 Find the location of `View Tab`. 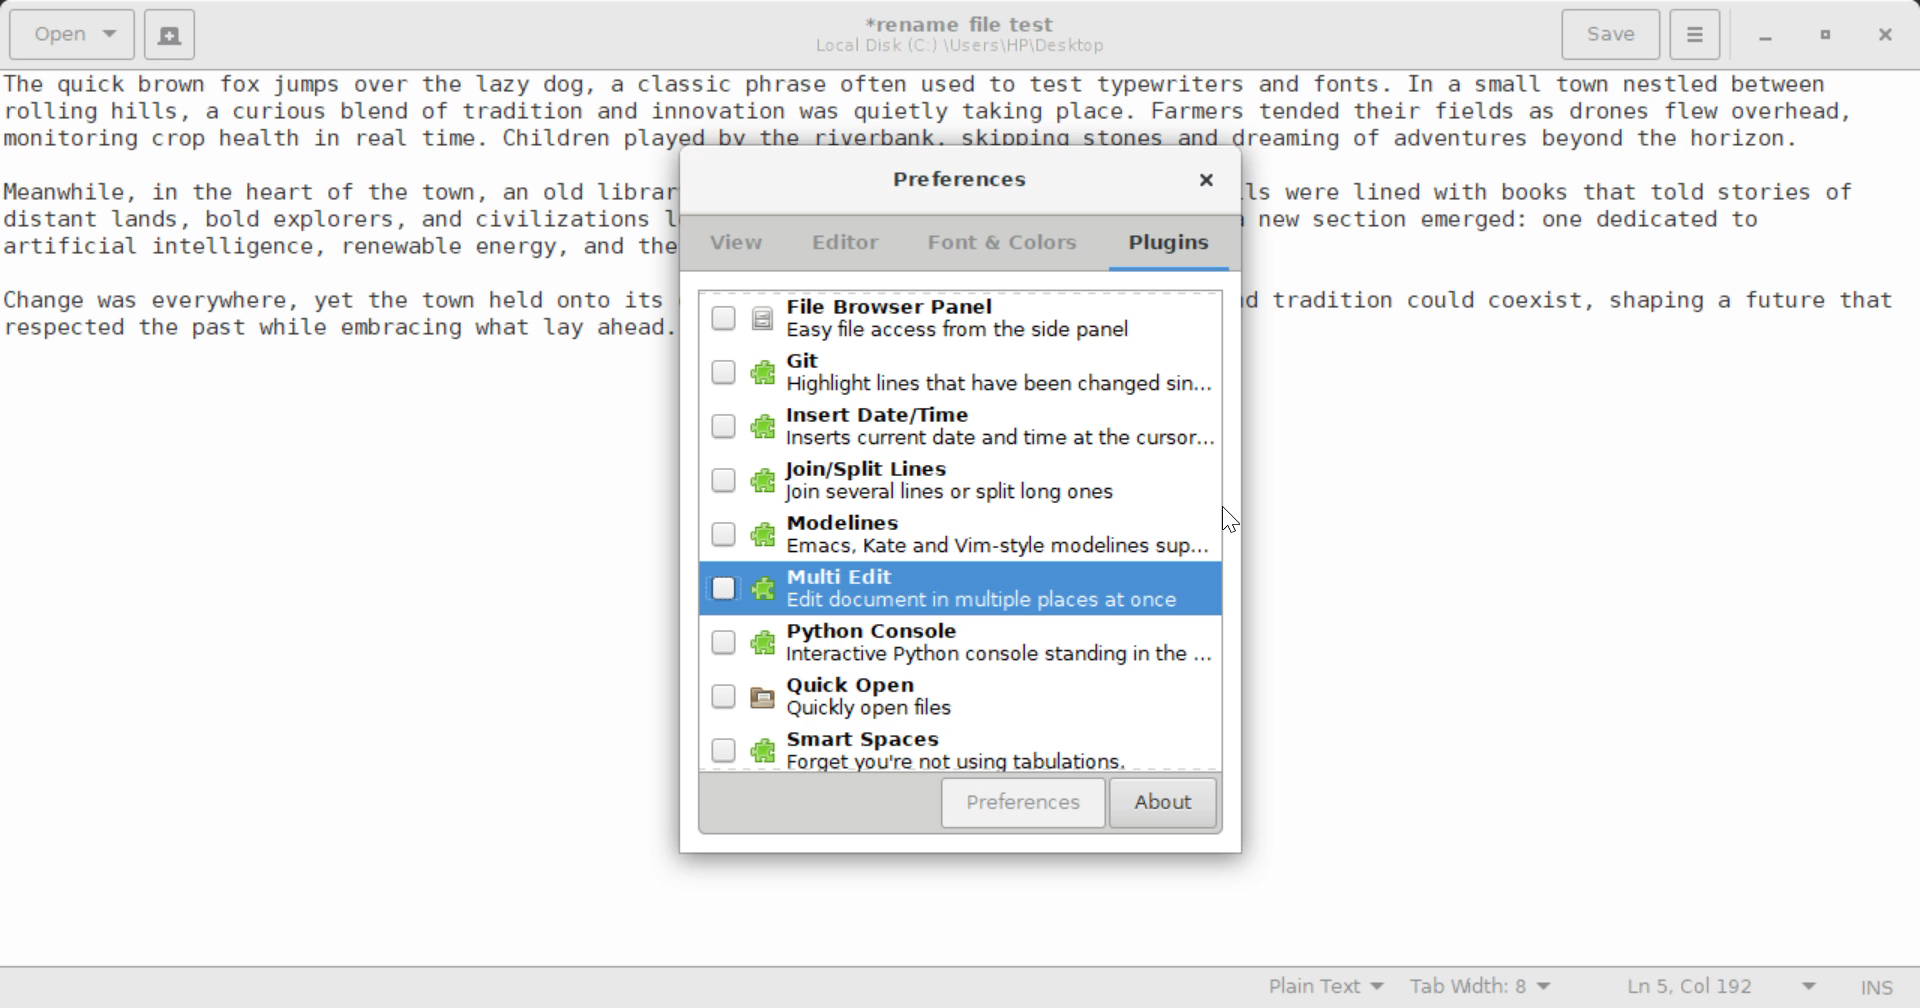

View Tab is located at coordinates (737, 247).